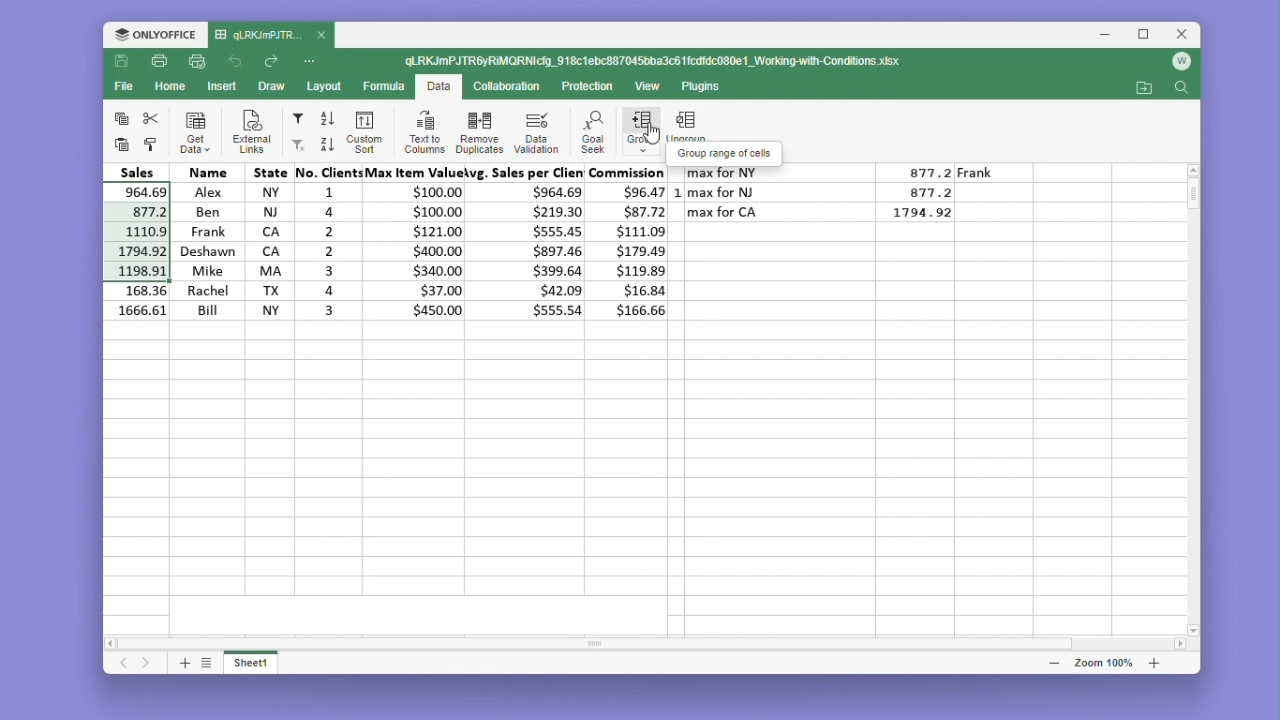 Image resolution: width=1280 pixels, height=720 pixels. Describe the element at coordinates (839, 198) in the screenshot. I see `Data table` at that location.